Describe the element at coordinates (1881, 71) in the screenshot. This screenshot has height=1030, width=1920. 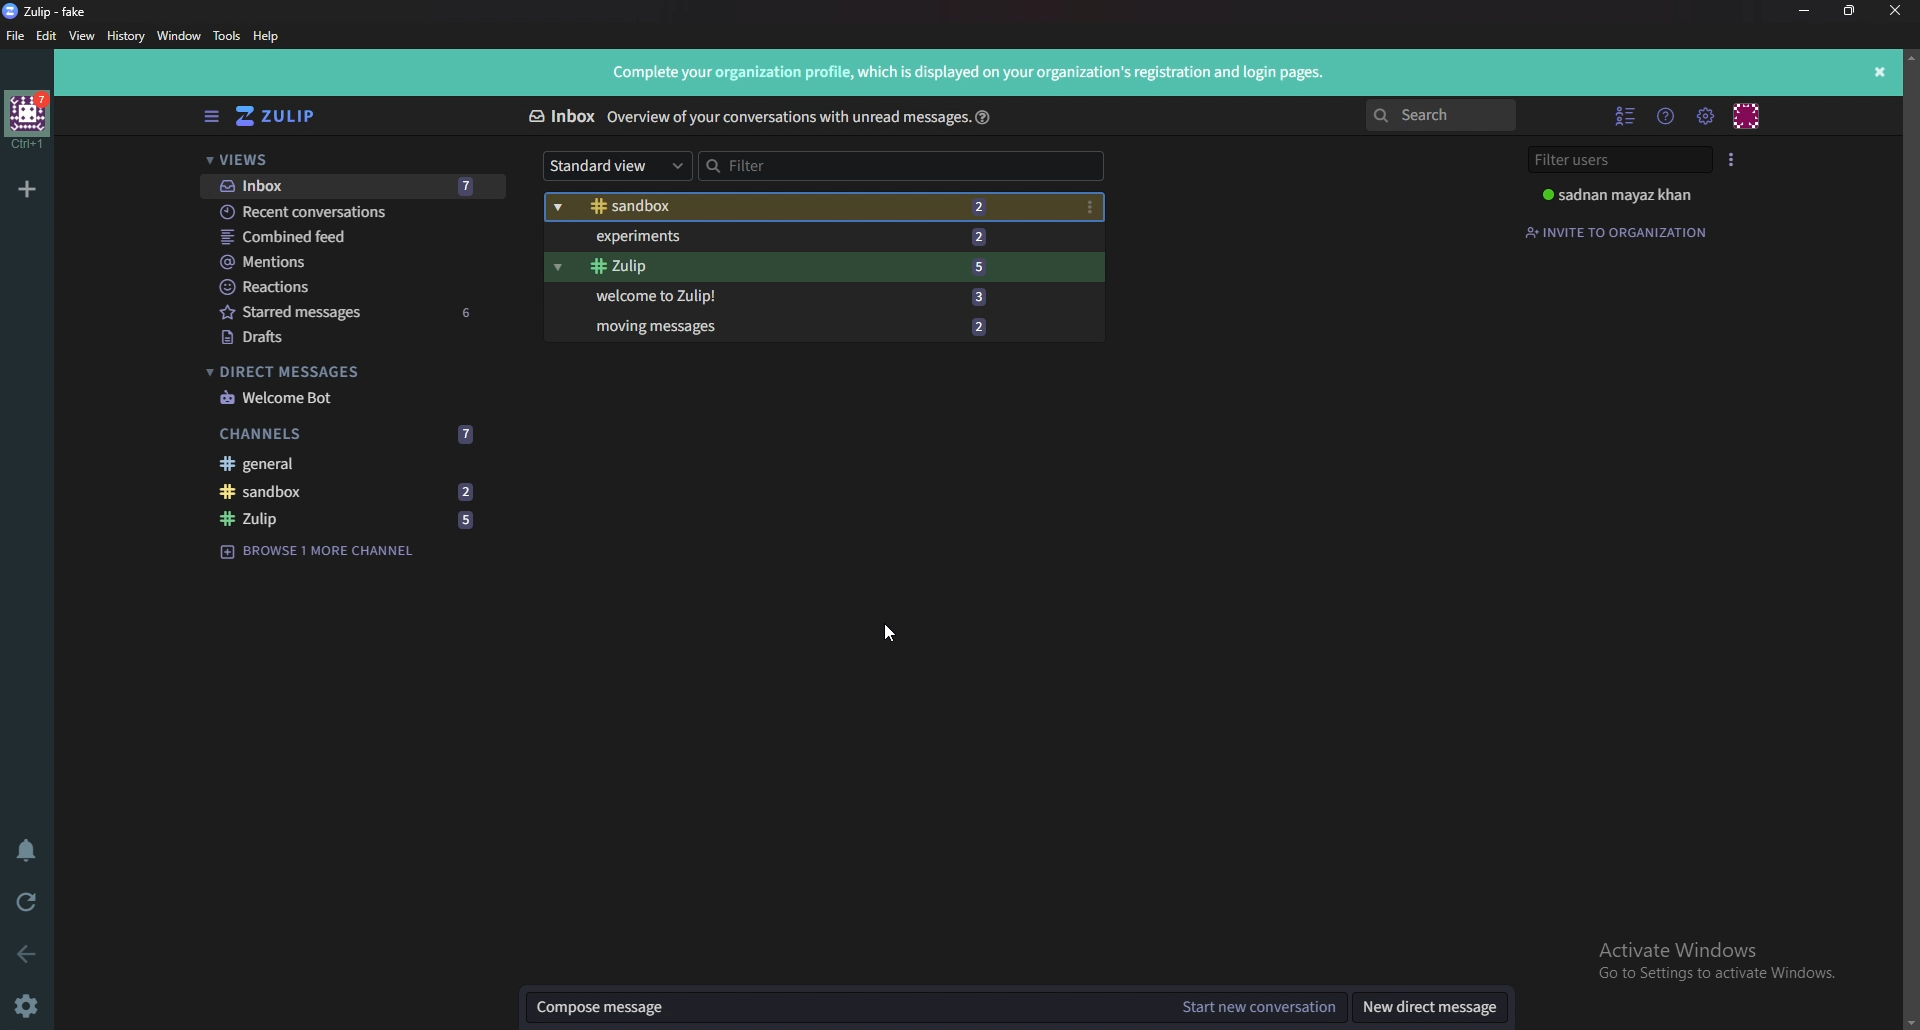
I see `close info` at that location.